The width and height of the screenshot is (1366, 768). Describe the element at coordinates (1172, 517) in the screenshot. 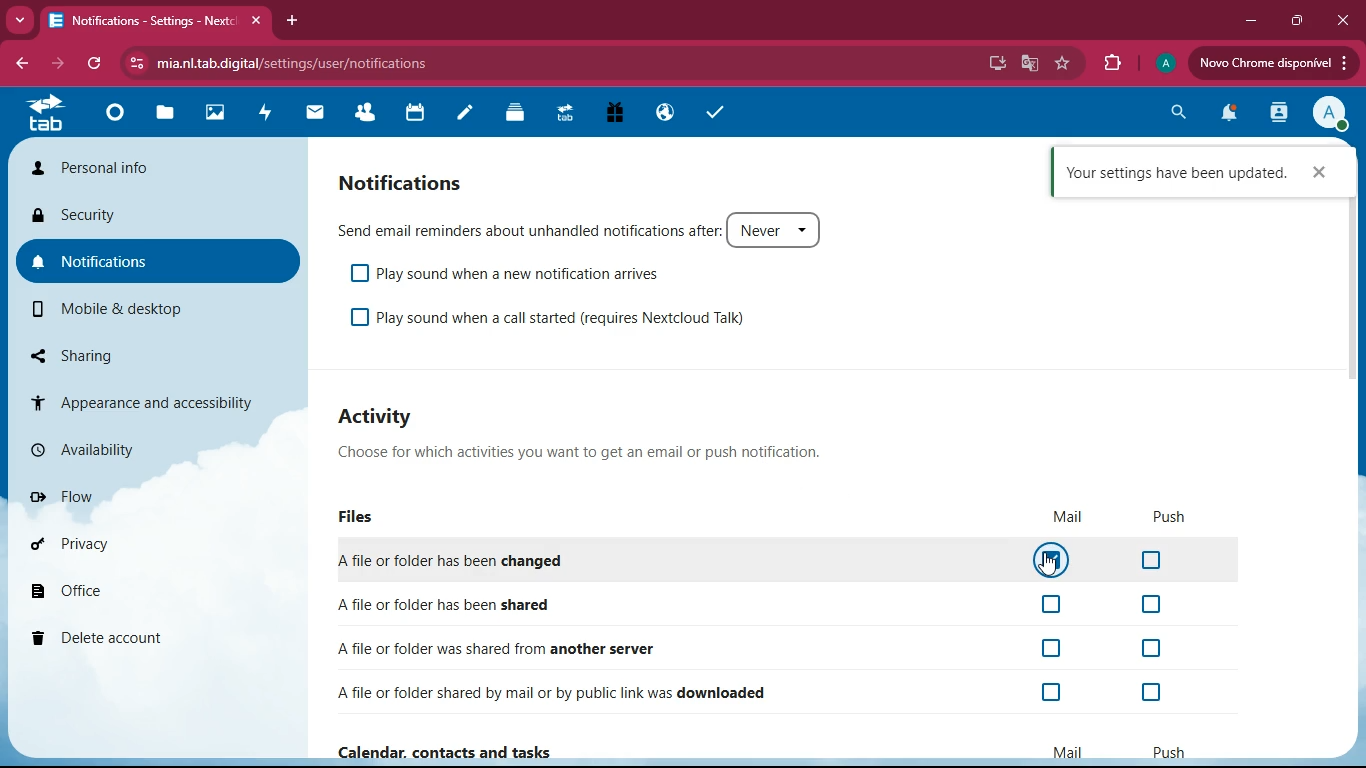

I see `push` at that location.